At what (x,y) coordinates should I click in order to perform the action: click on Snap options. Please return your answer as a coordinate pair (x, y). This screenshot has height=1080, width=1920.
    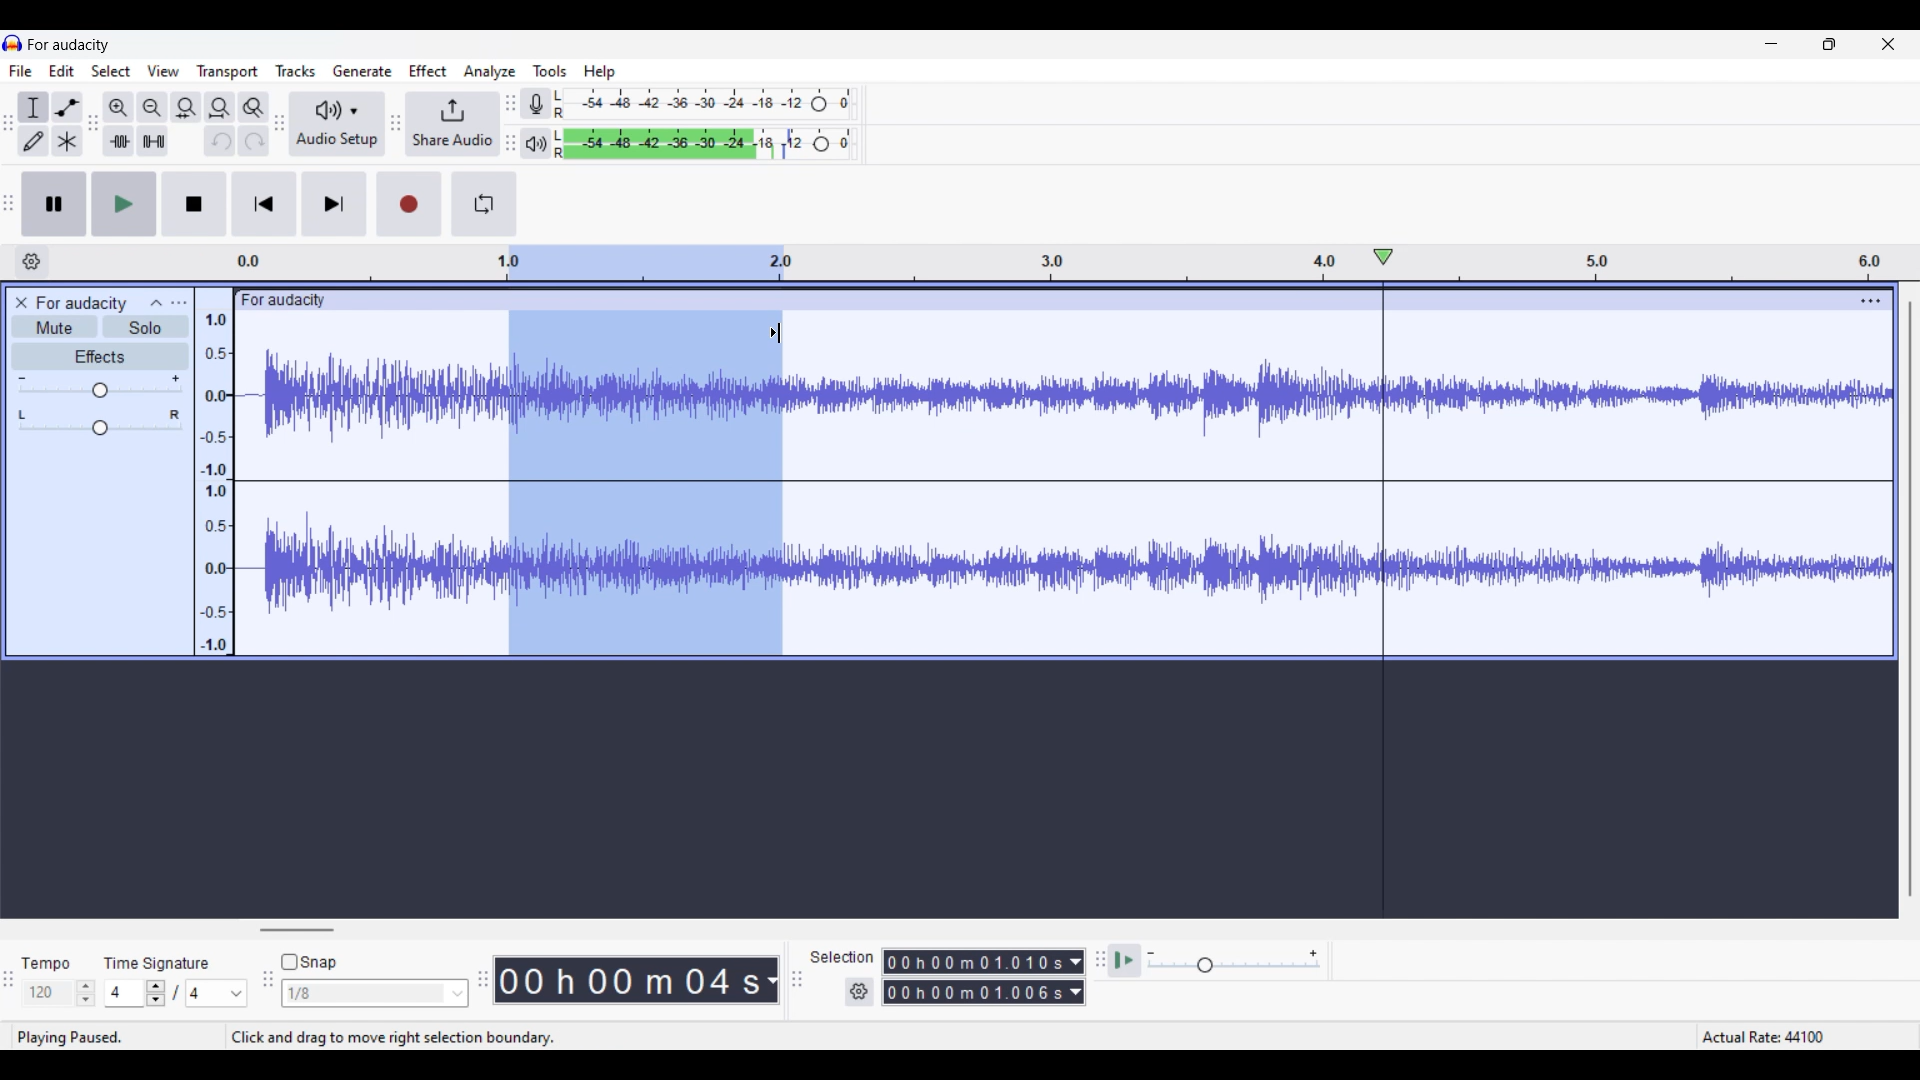
    Looking at the image, I should click on (376, 993).